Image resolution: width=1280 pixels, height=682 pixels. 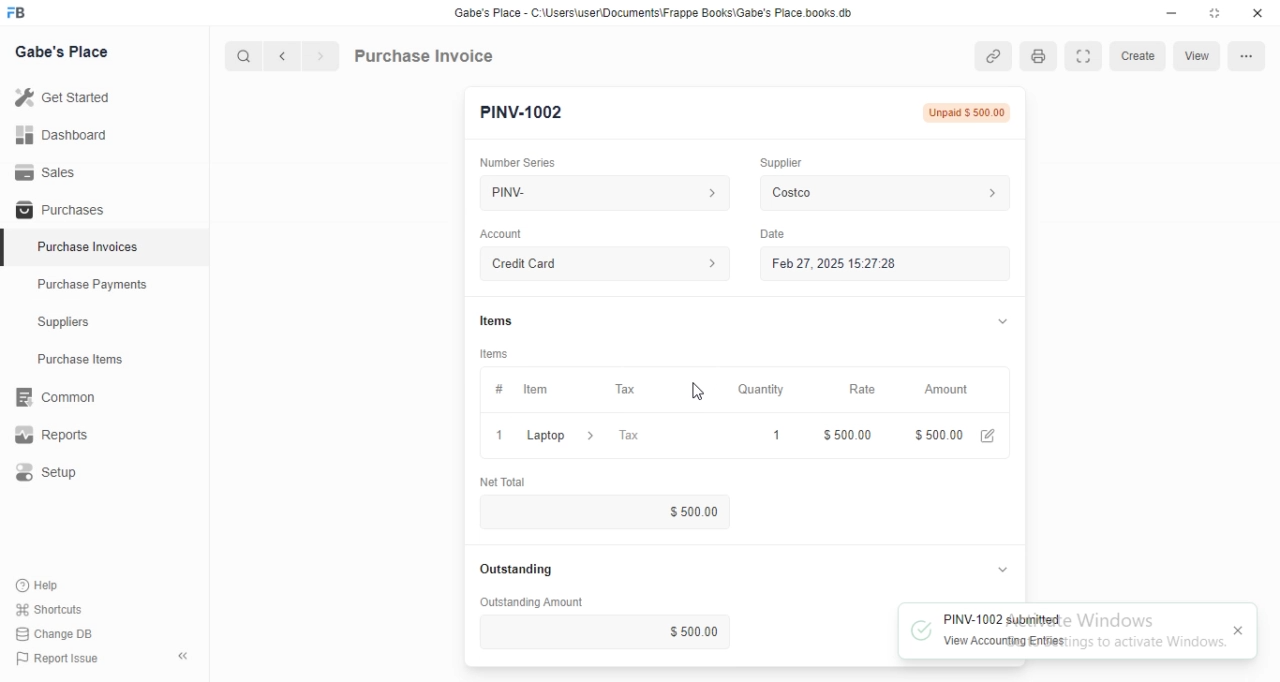 What do you see at coordinates (653, 12) in the screenshot?
I see `‘Gabe's Place - C\Users\useriDocuments\Frappe Books\Gabe's Place books db.` at bounding box center [653, 12].